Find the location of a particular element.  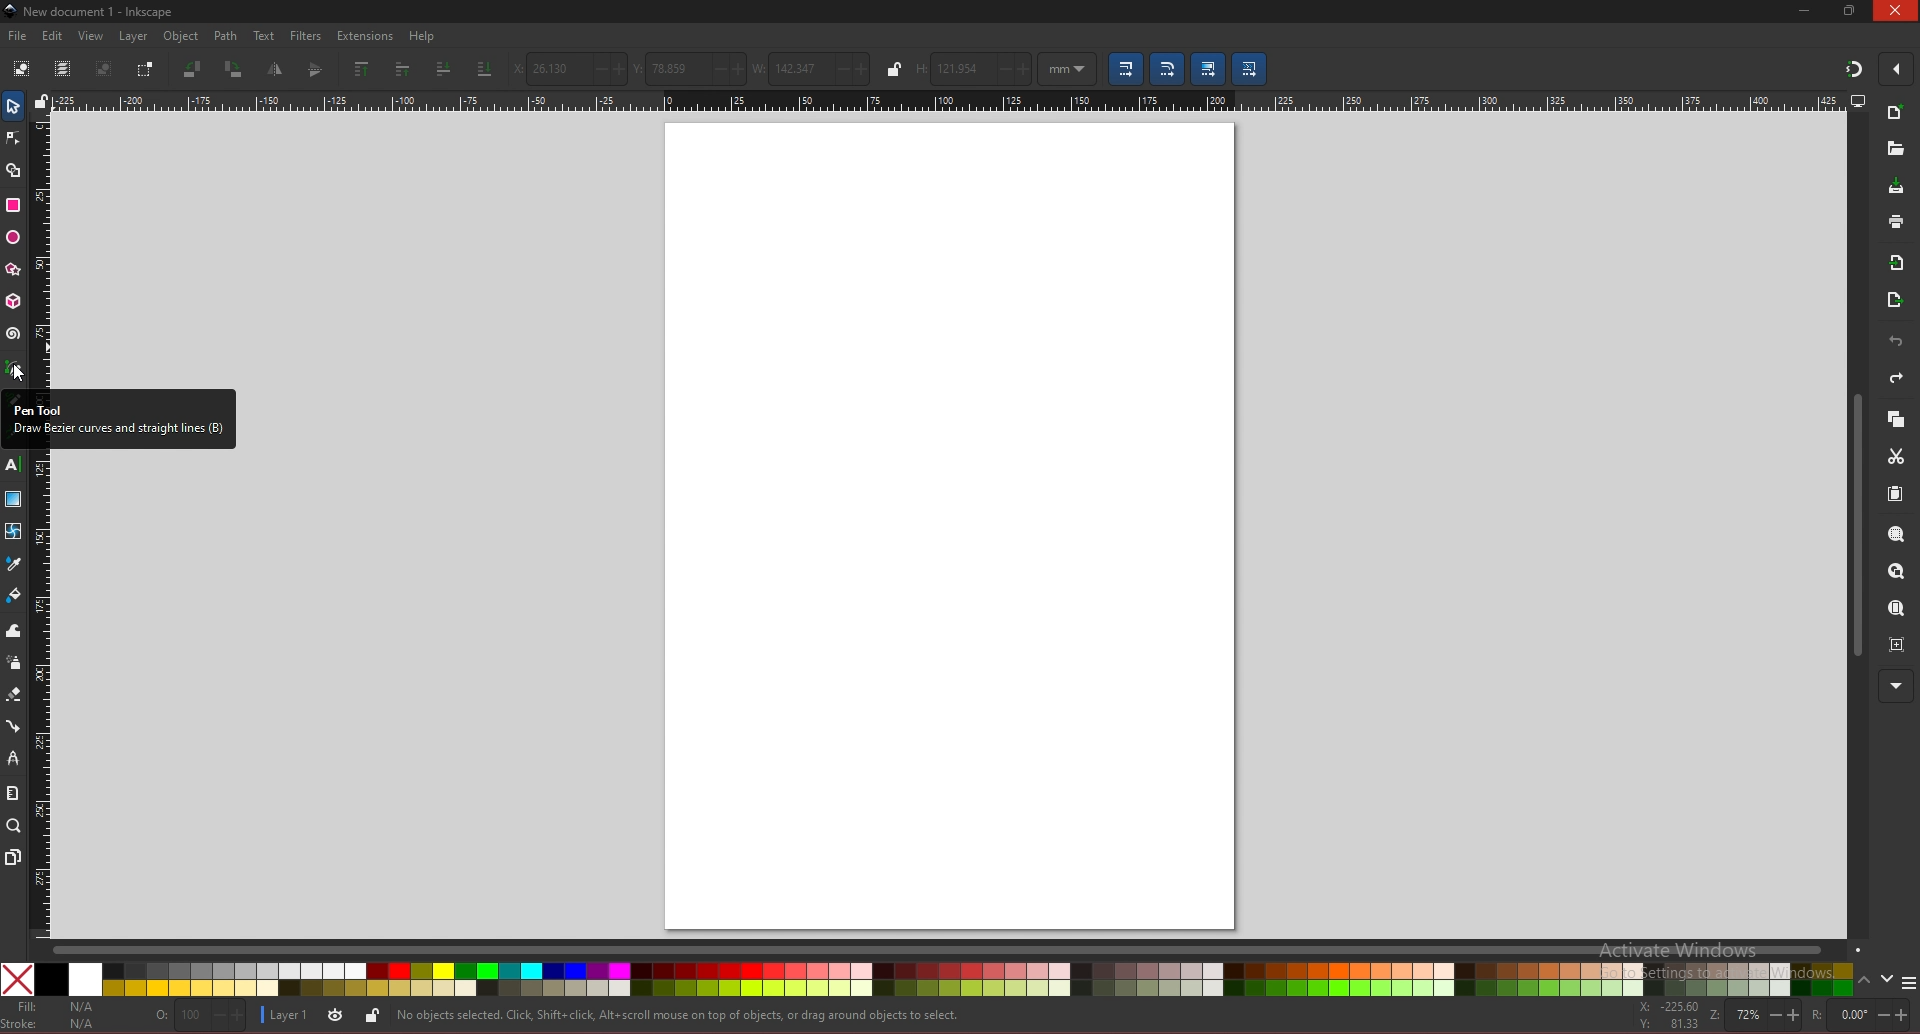

toggle selection box is located at coordinates (144, 69).